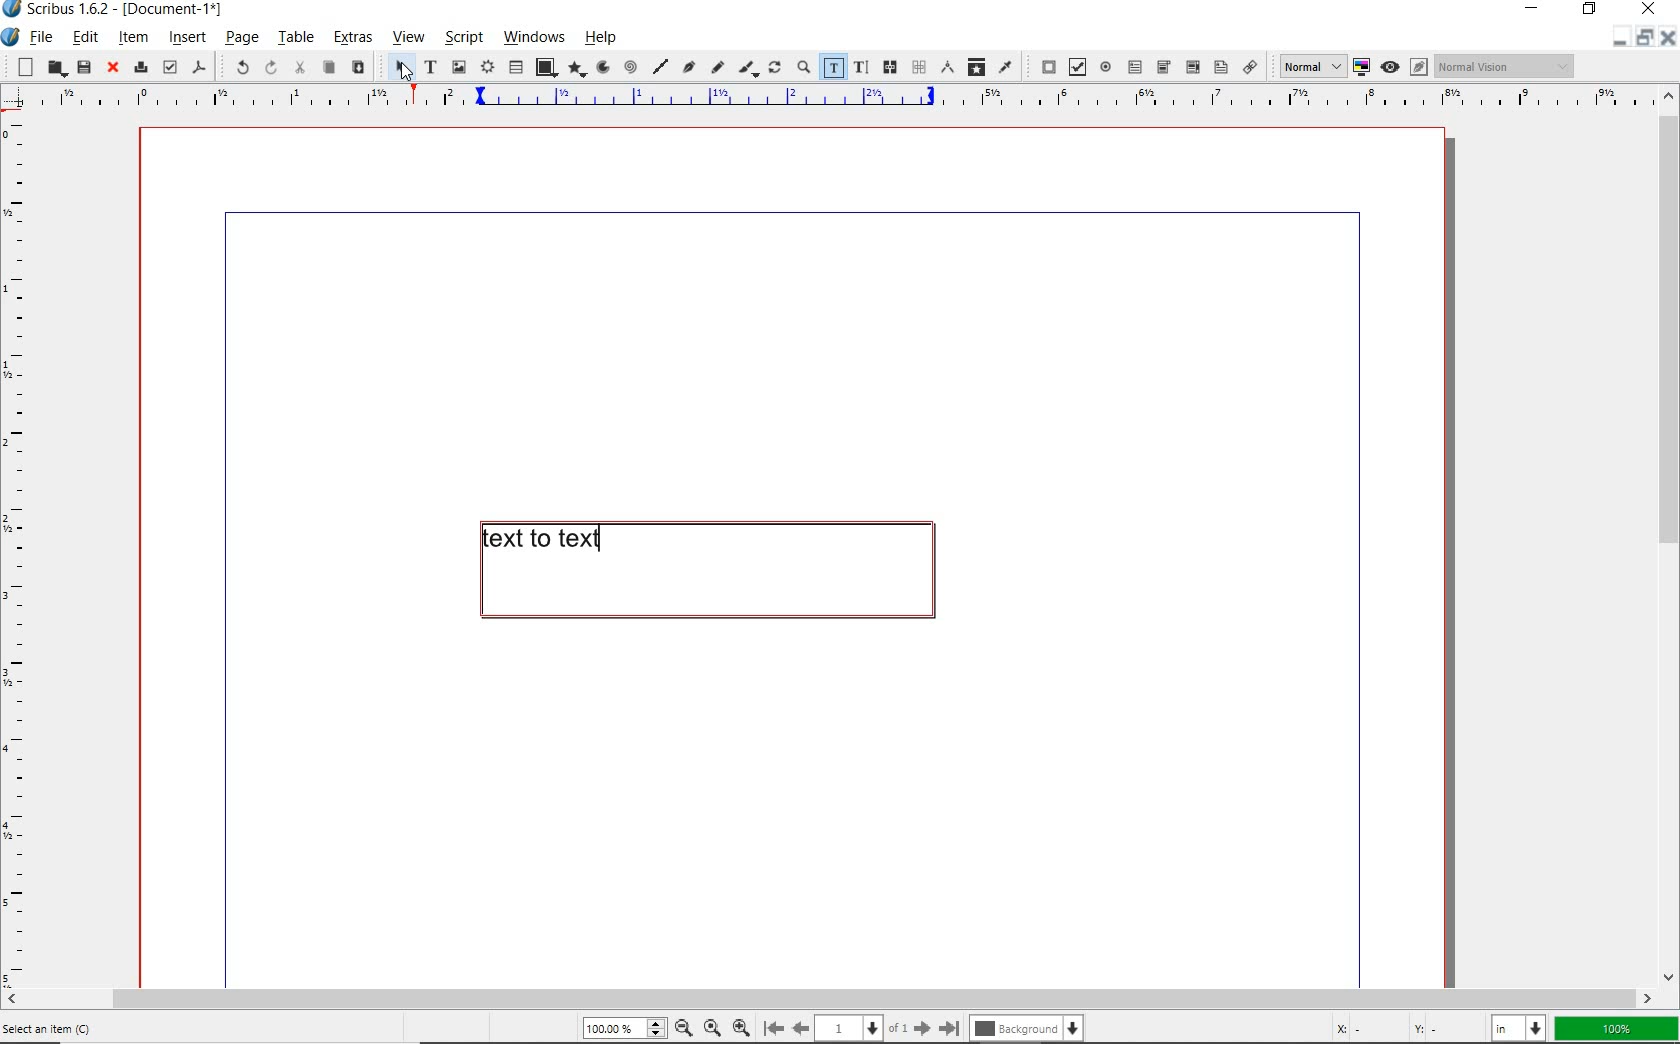 This screenshot has width=1680, height=1044. Describe the element at coordinates (976, 66) in the screenshot. I see `copy item properties` at that location.